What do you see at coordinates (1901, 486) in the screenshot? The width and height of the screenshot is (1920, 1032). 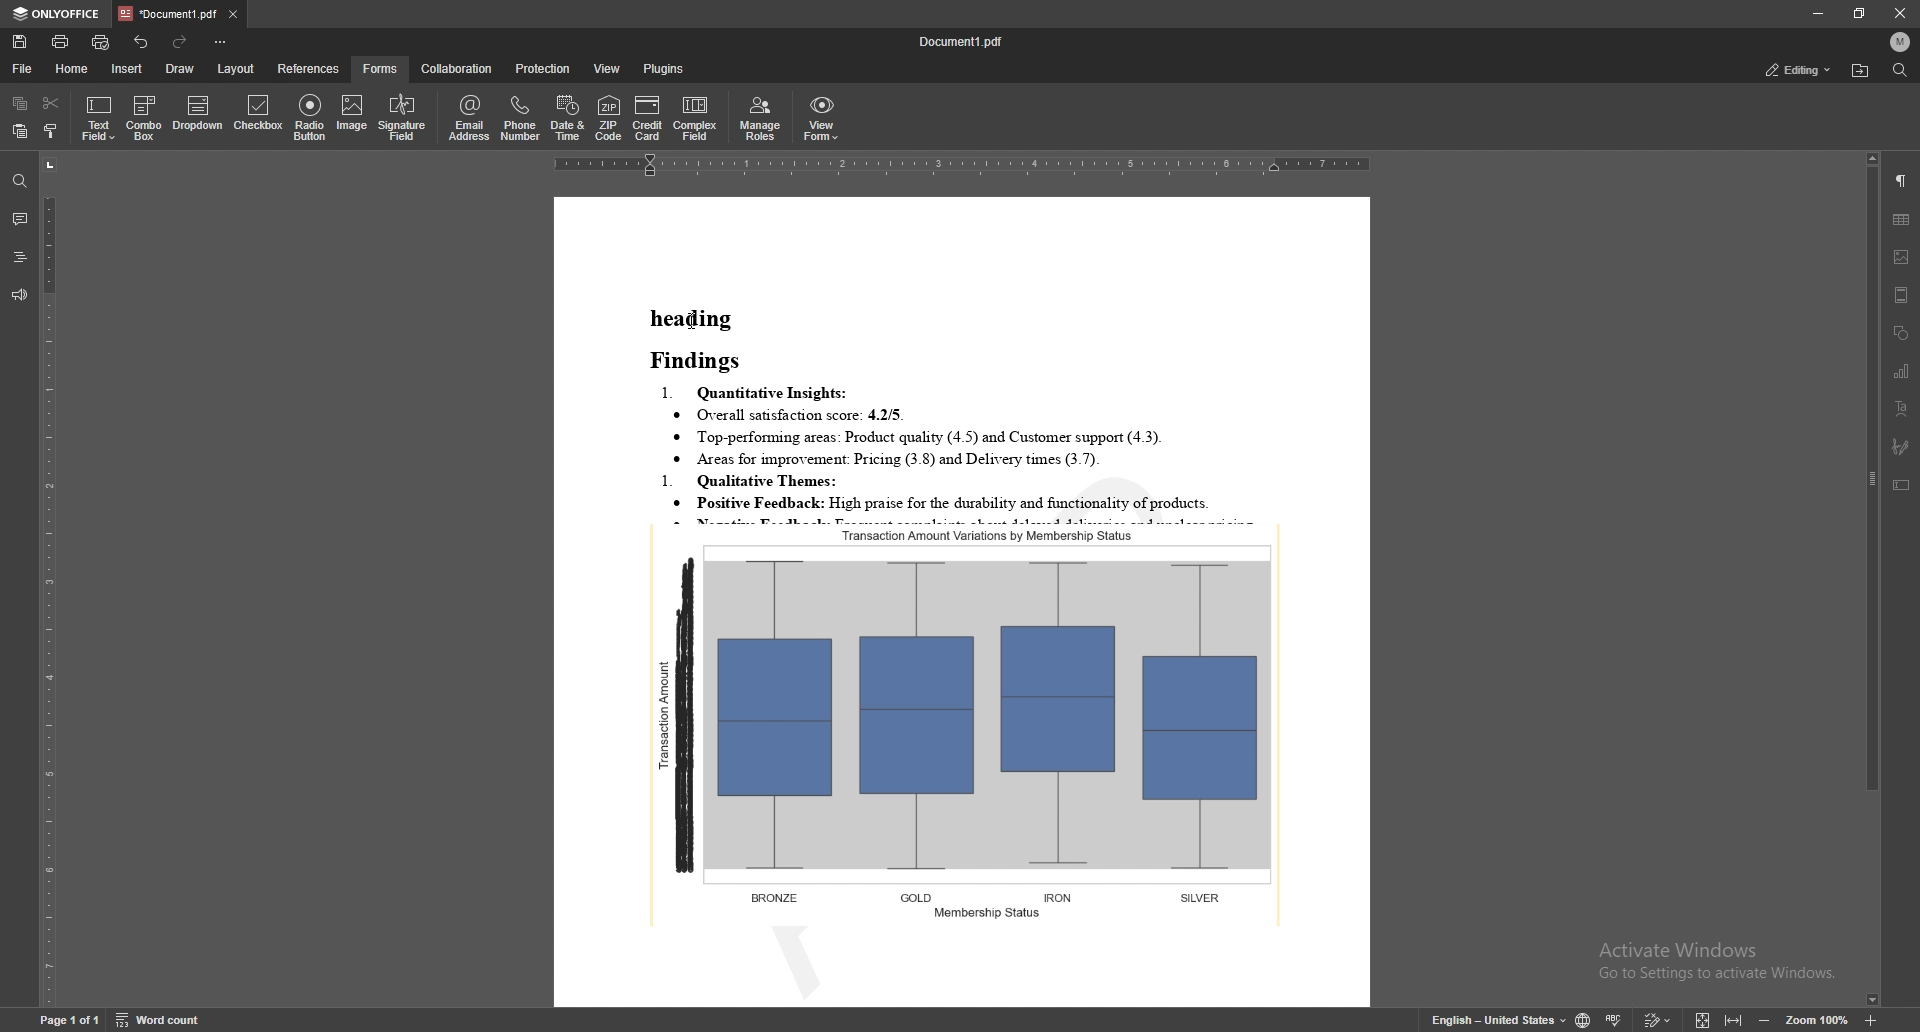 I see `text box` at bounding box center [1901, 486].